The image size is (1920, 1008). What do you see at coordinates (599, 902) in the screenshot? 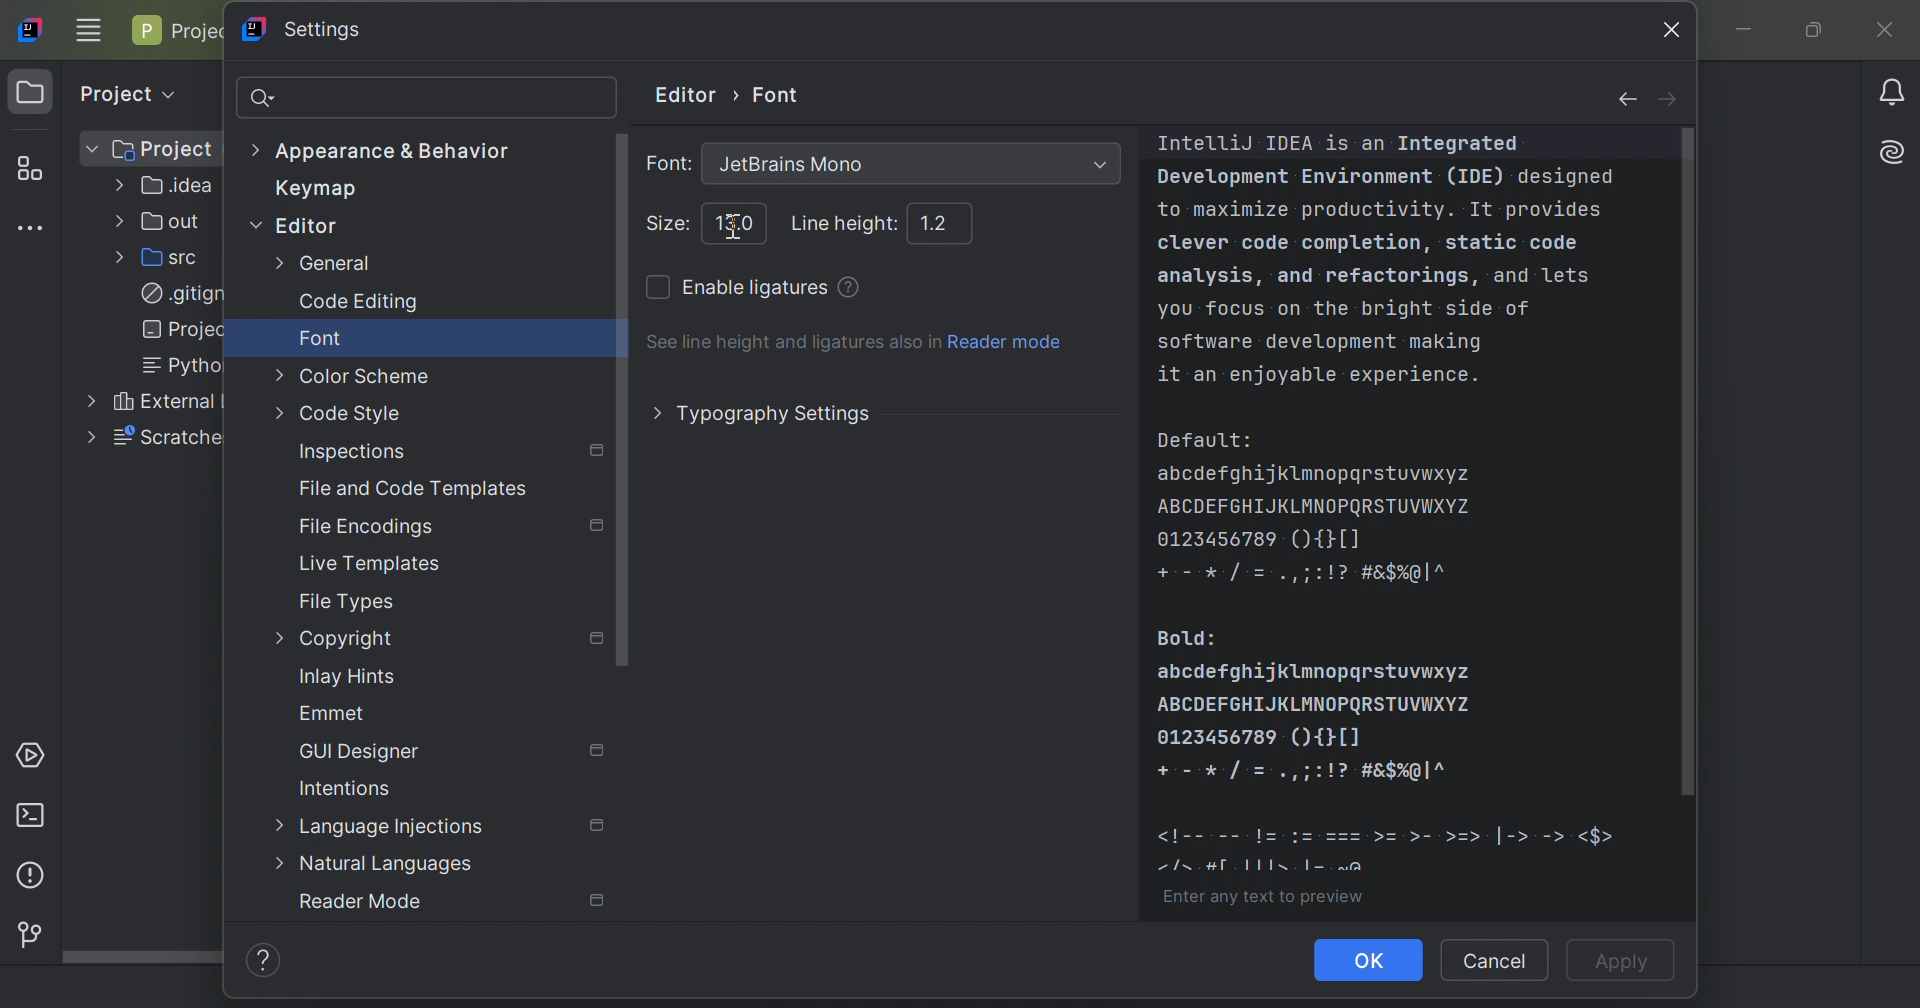
I see `Settings marked with this icon are only applied to the current project. Non-marked settings are applied to all projects.` at bounding box center [599, 902].